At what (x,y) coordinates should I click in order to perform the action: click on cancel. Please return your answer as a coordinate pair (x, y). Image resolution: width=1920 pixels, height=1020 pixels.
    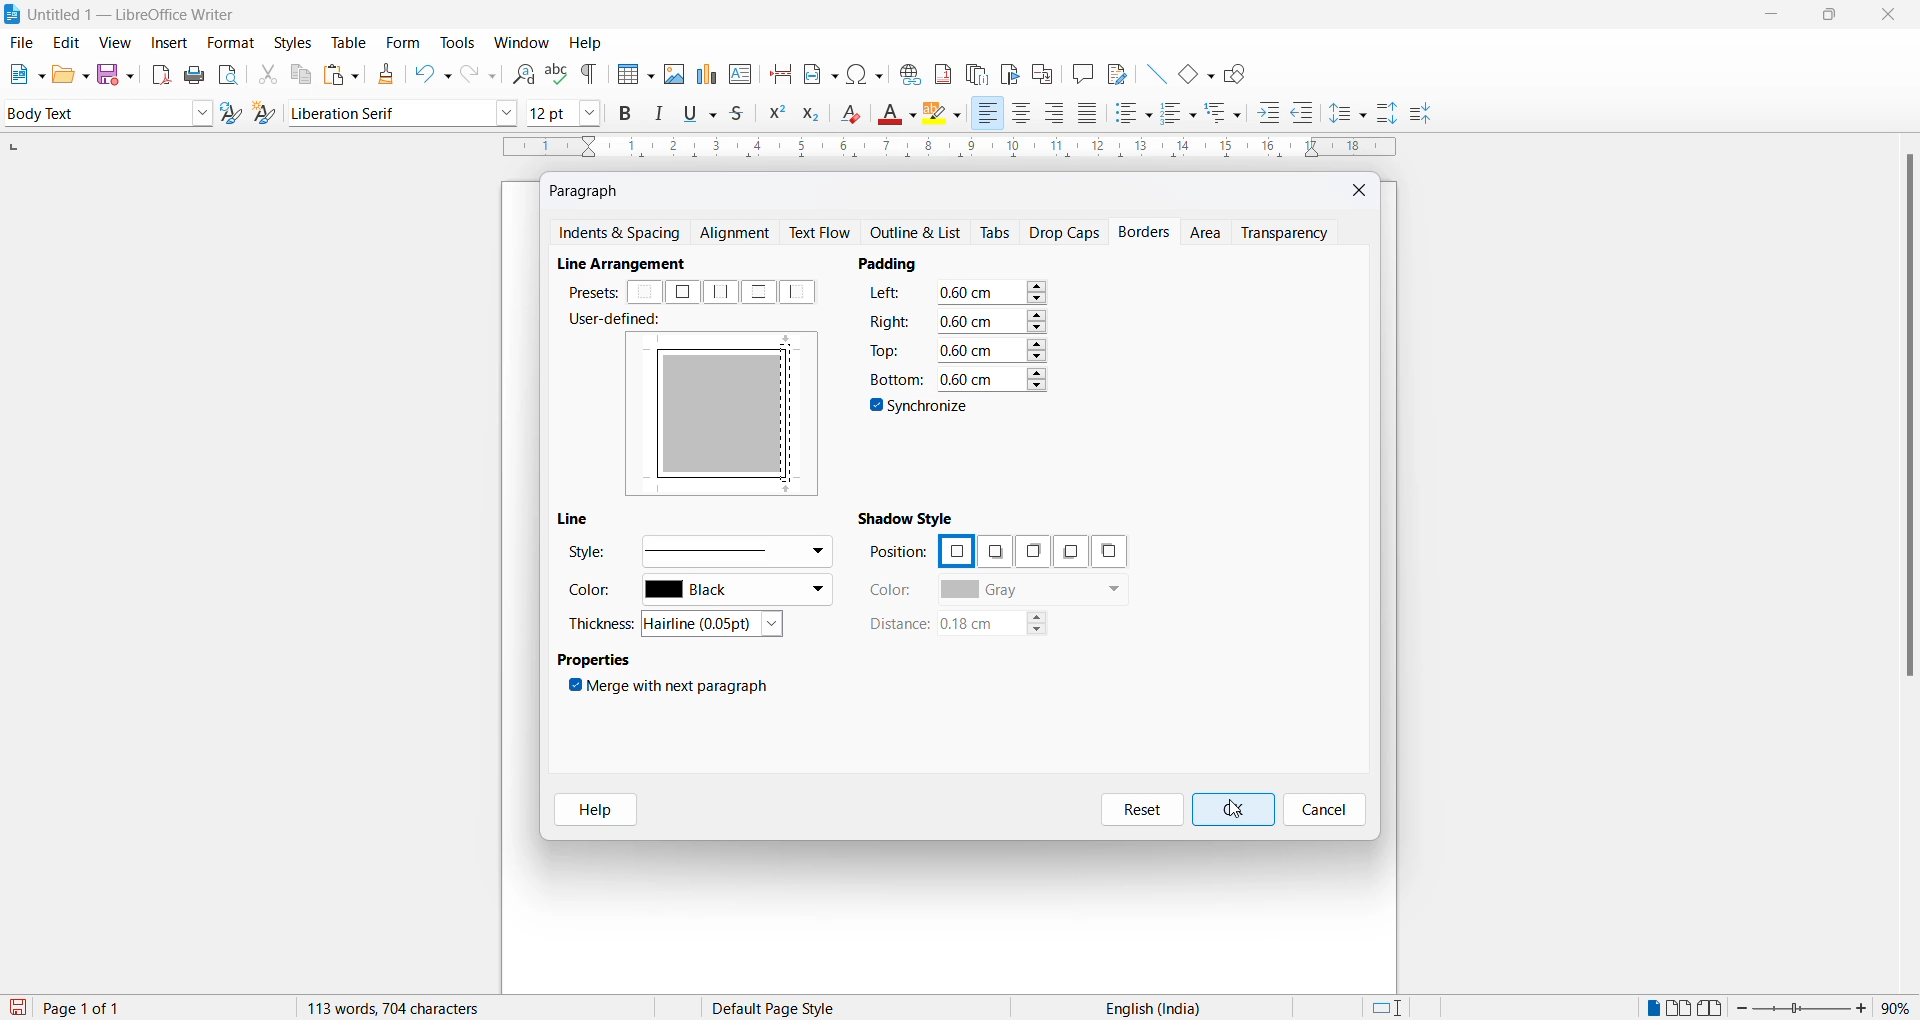
    Looking at the image, I should click on (1325, 810).